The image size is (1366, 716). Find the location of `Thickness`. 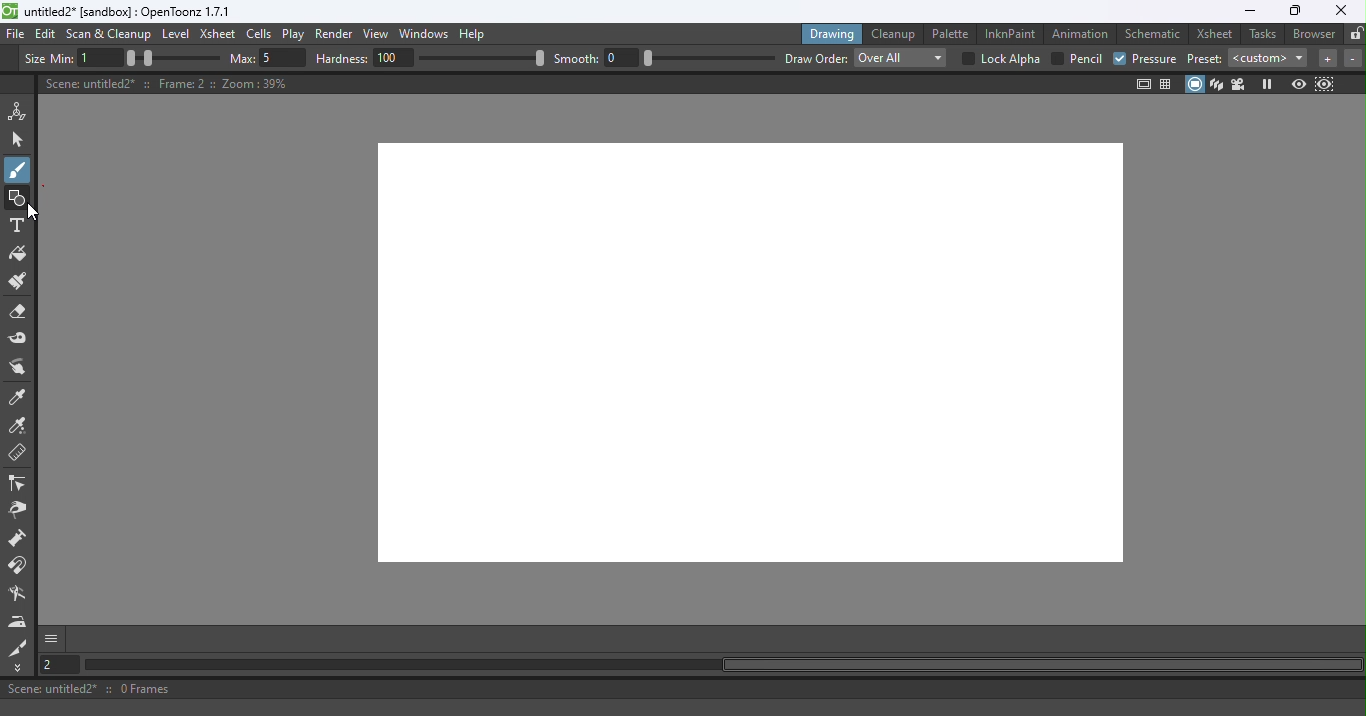

Thickness is located at coordinates (51, 59).